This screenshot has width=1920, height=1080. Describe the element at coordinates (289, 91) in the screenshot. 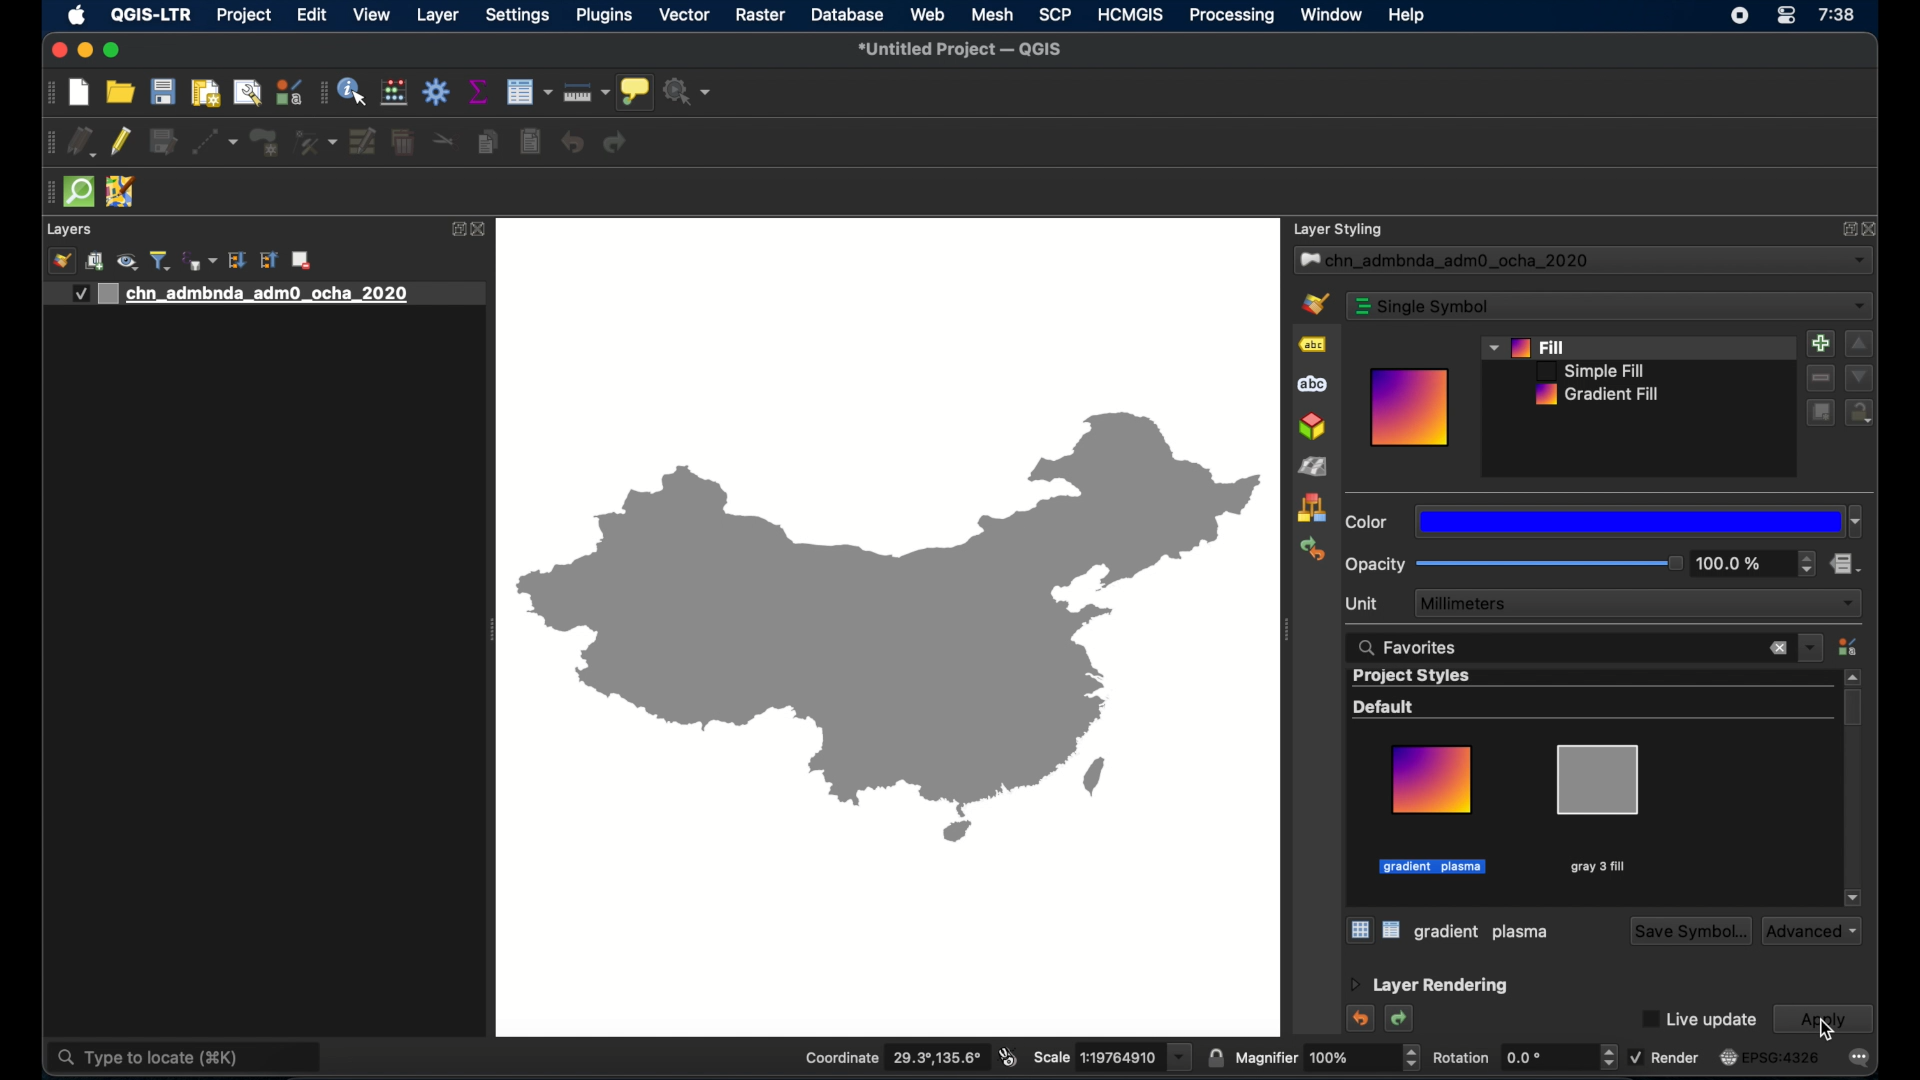

I see `style manager` at that location.